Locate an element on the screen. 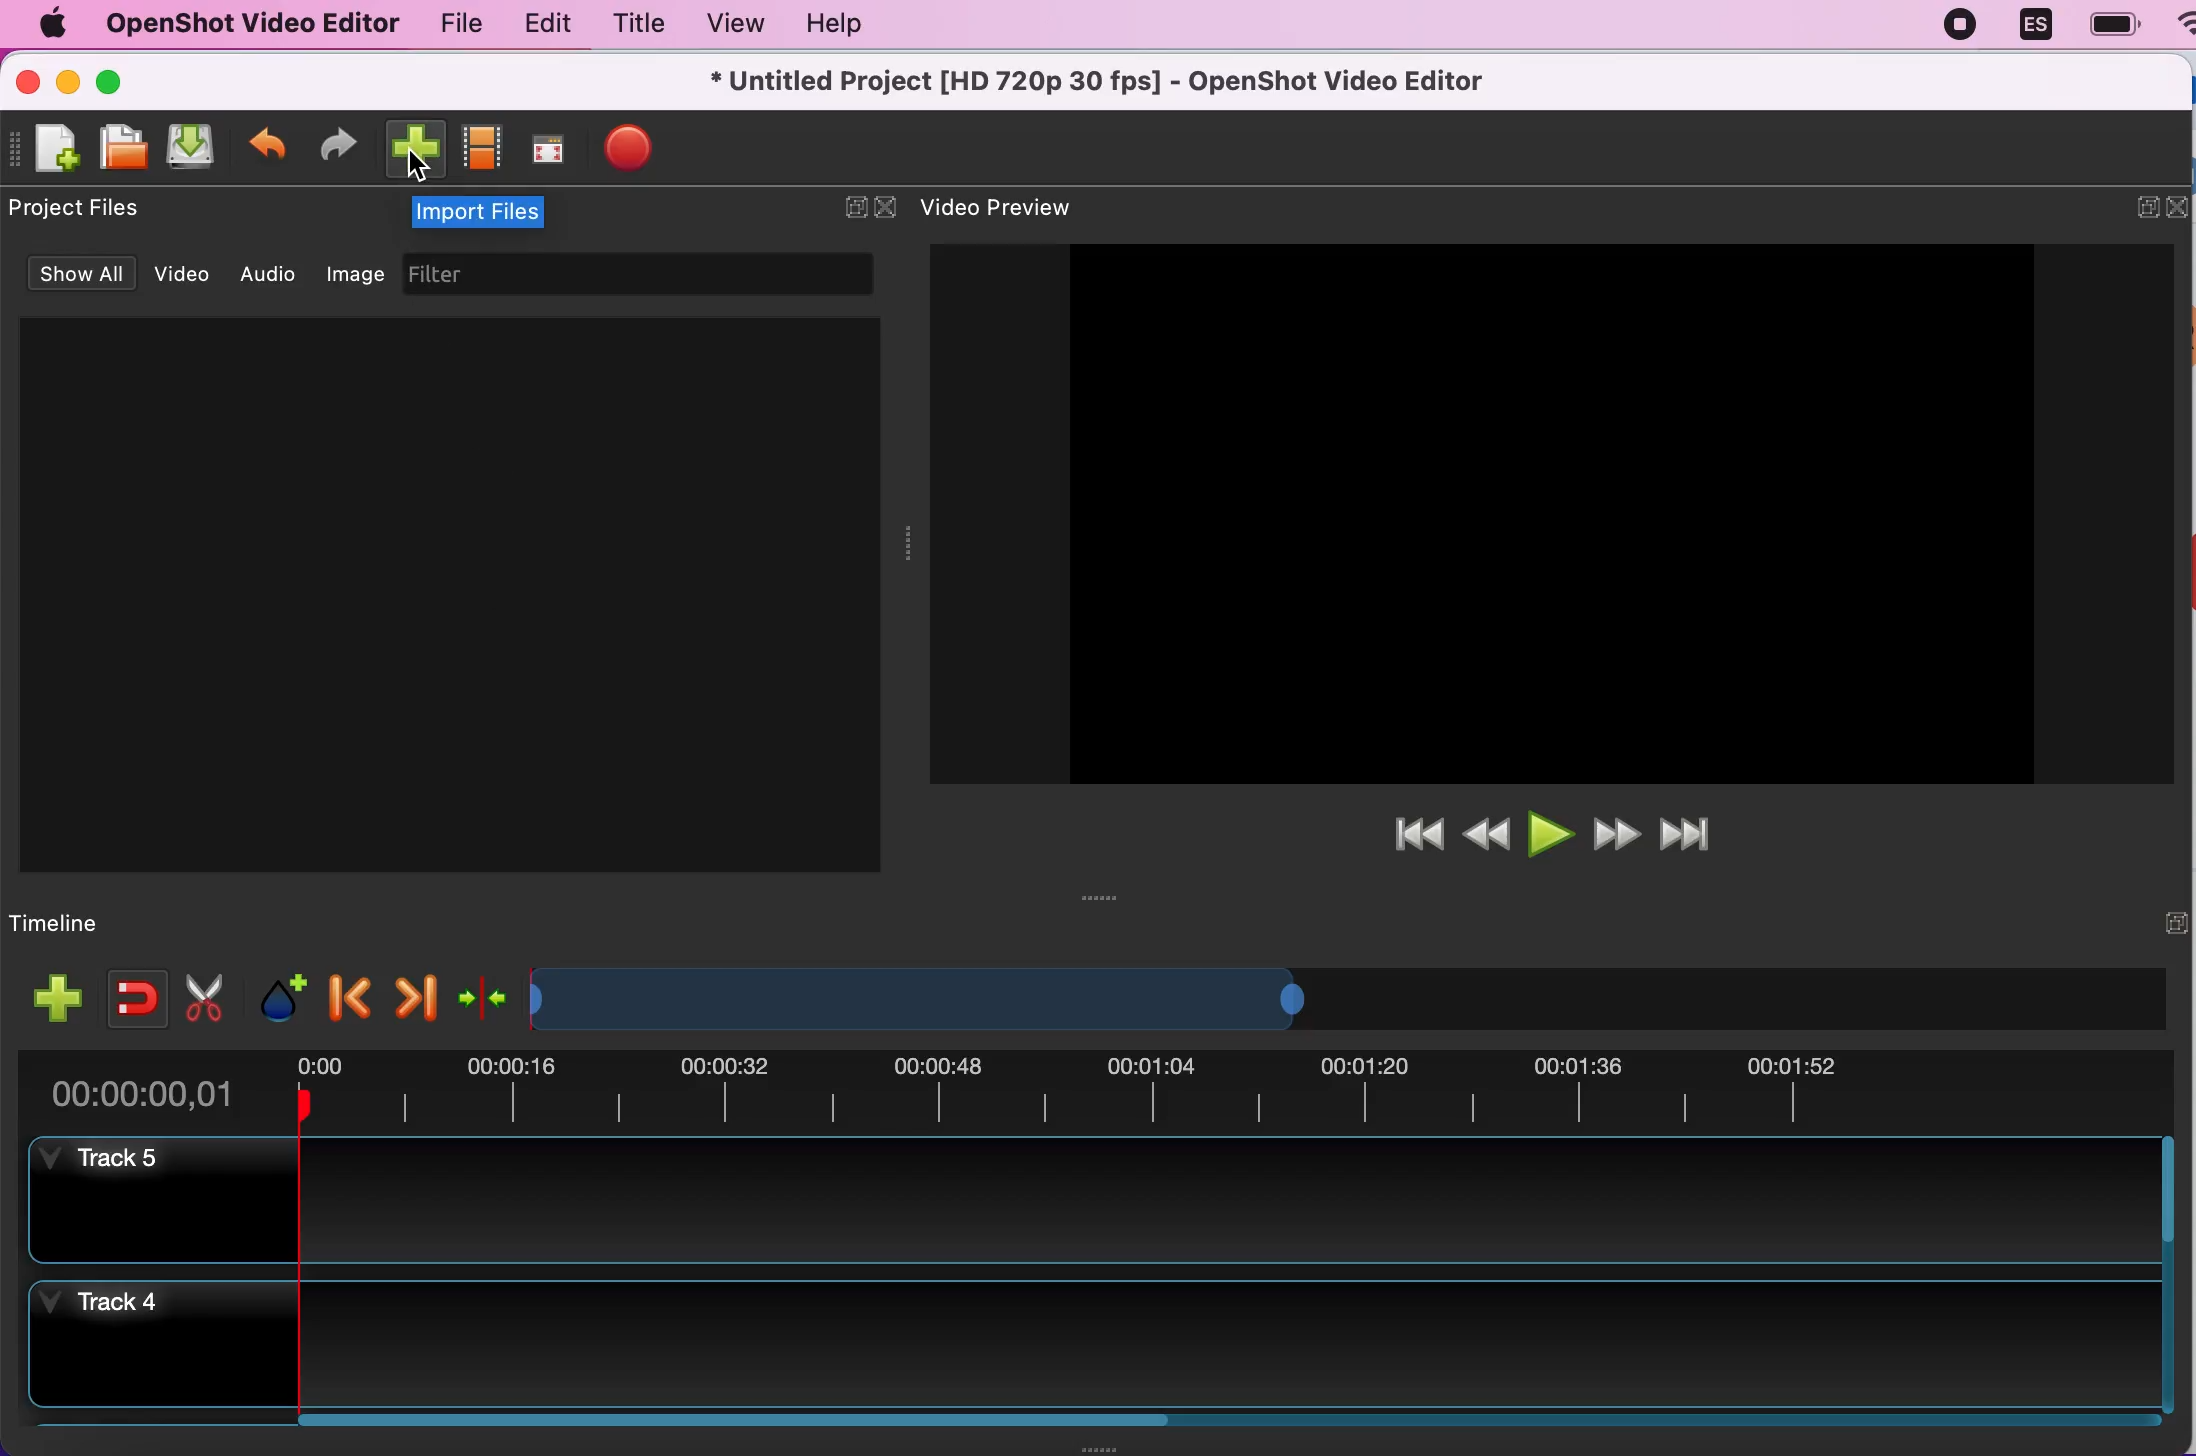  title is located at coordinates (635, 25).